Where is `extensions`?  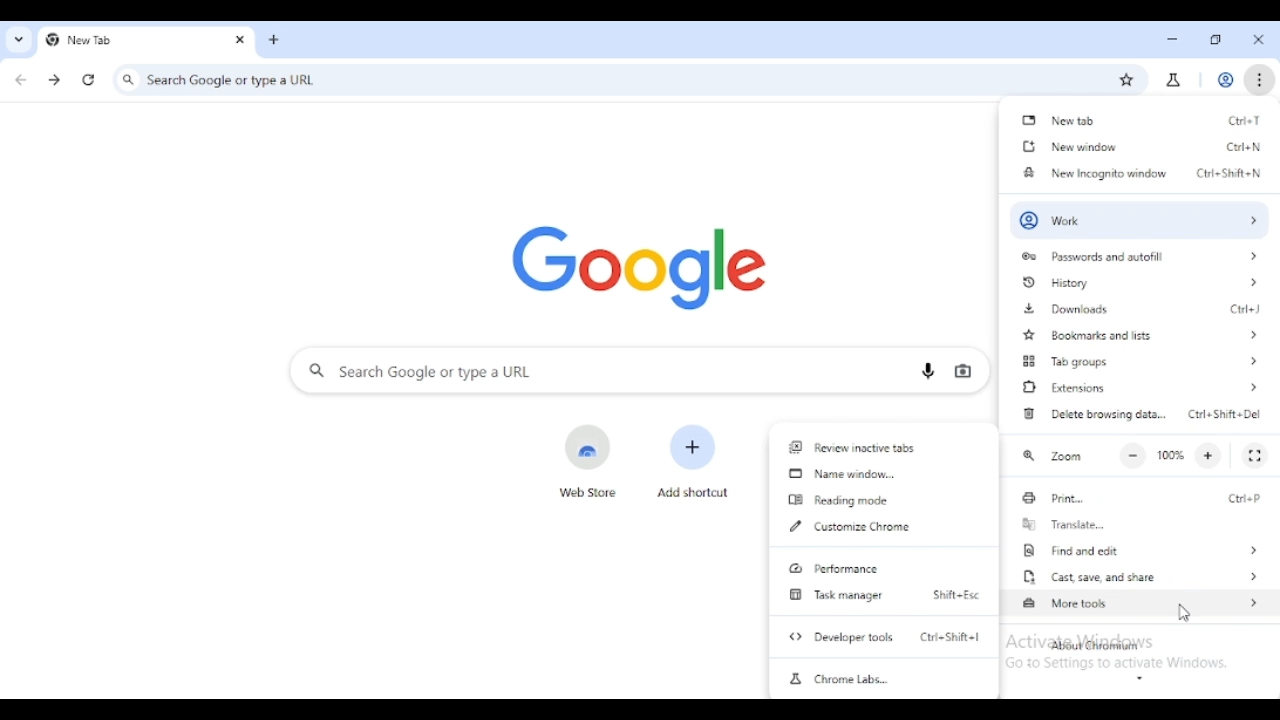 extensions is located at coordinates (1140, 388).